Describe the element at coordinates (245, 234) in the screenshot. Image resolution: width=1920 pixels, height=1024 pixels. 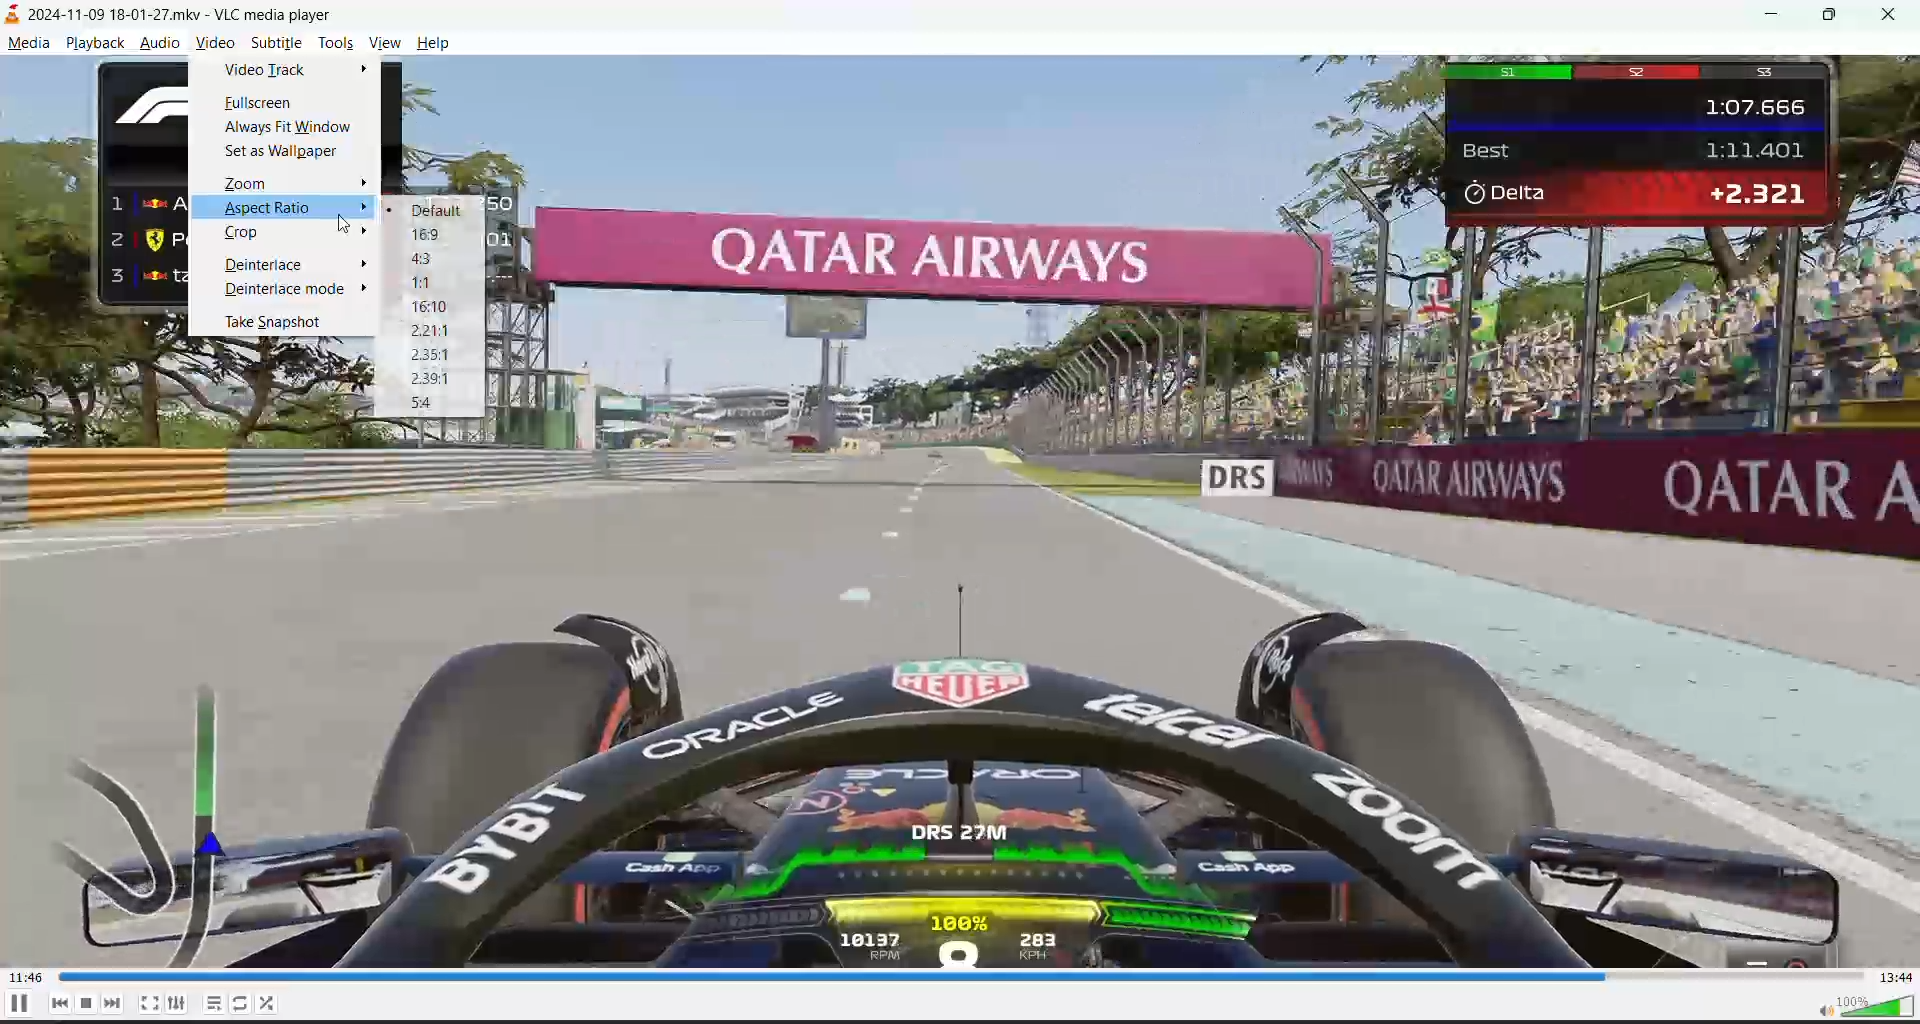
I see `crop` at that location.